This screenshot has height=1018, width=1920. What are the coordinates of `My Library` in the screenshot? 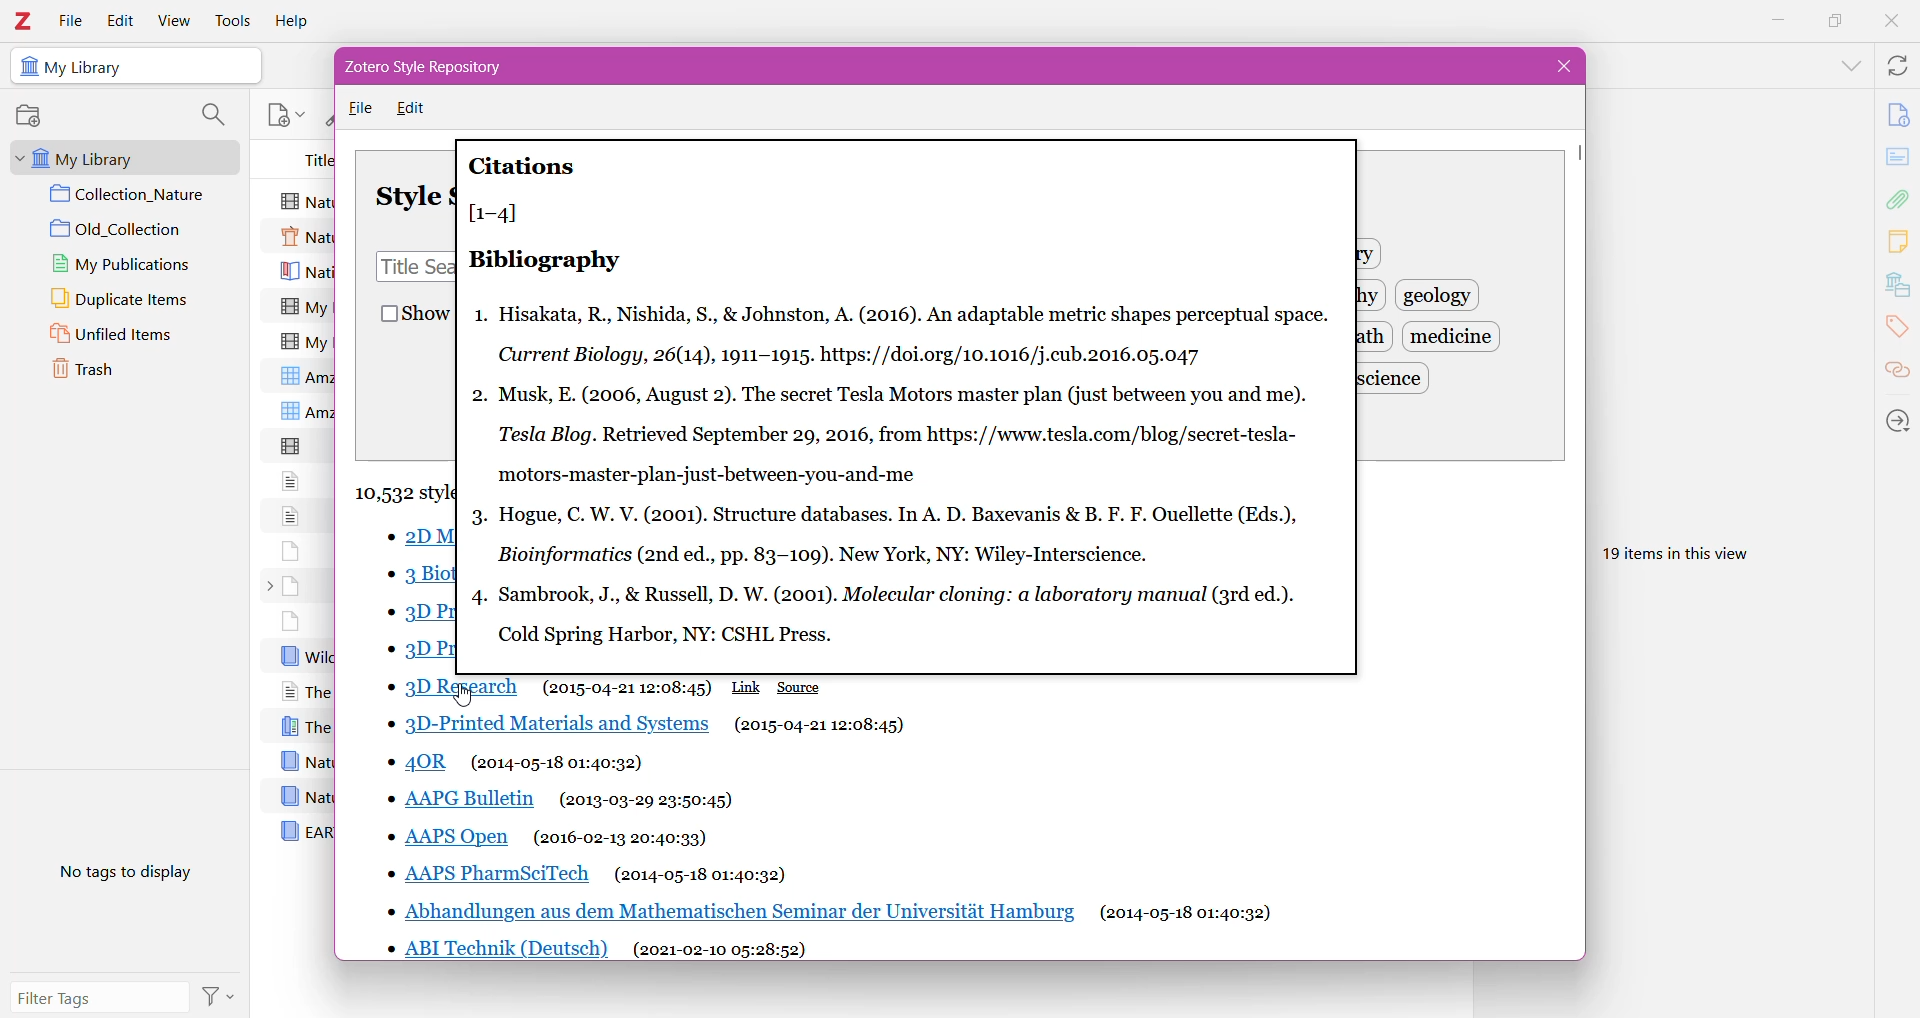 It's located at (90, 68).